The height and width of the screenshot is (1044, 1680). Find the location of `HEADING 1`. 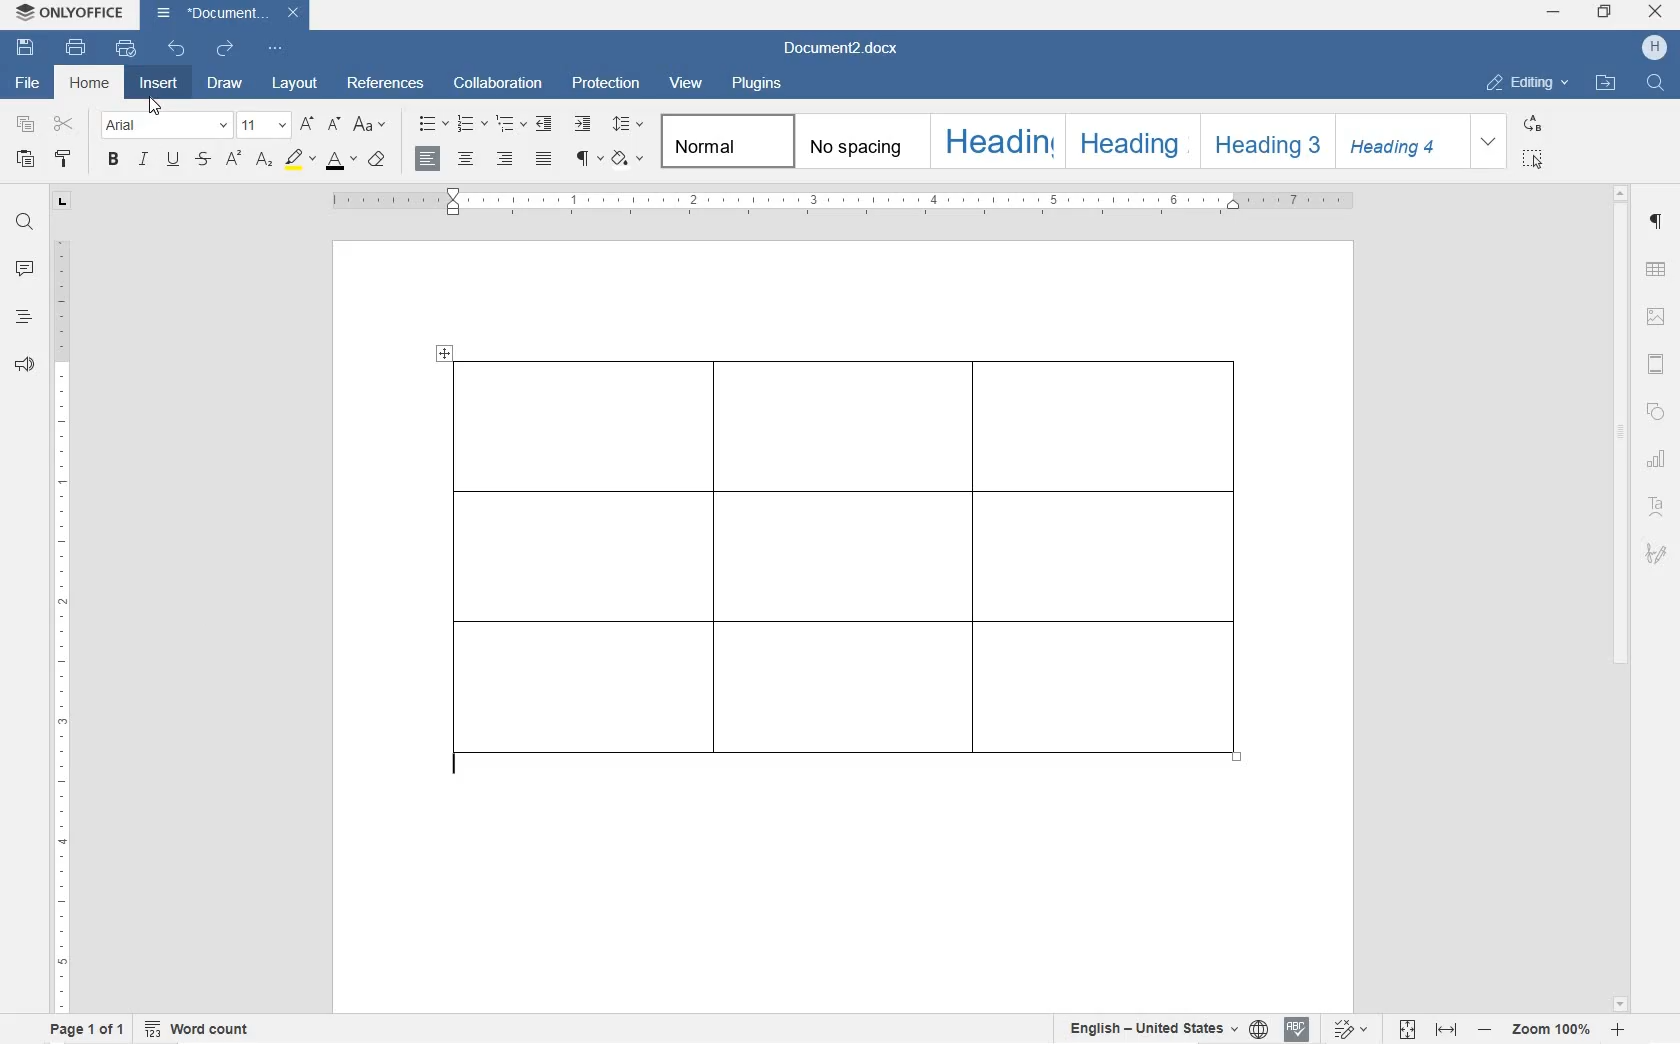

HEADING 1 is located at coordinates (996, 142).